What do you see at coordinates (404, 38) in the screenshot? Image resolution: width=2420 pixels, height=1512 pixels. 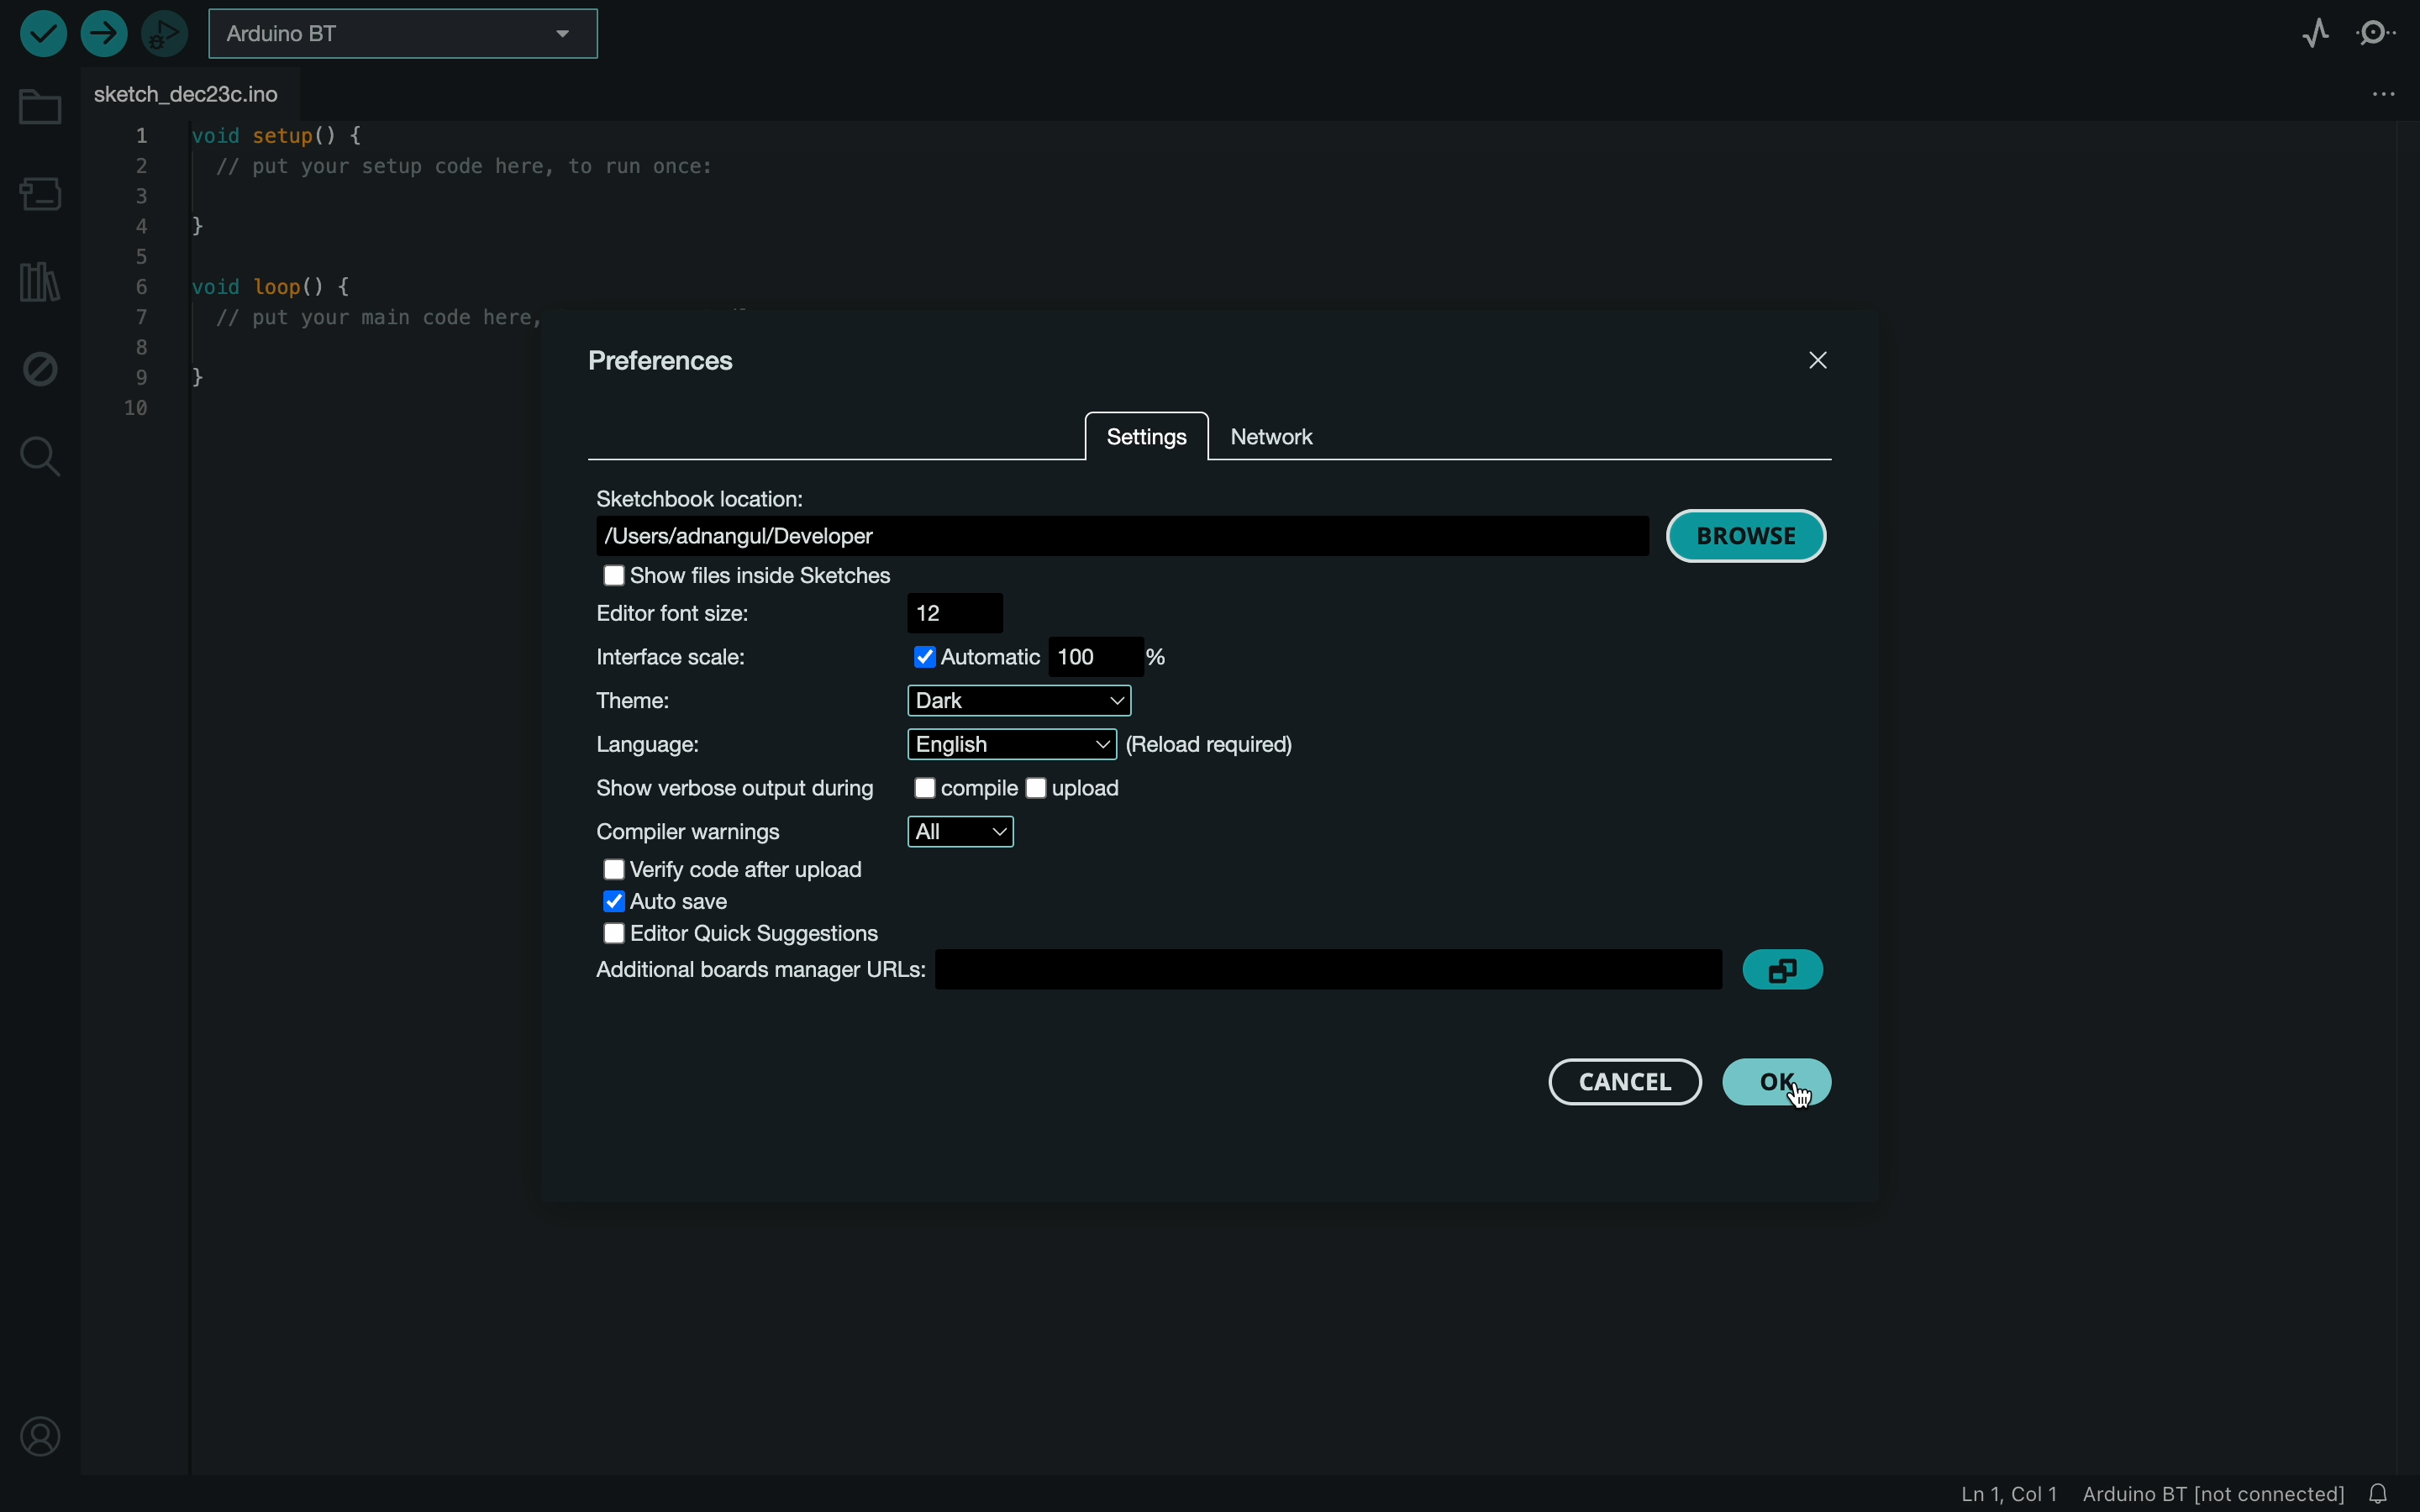 I see `board selector` at bounding box center [404, 38].